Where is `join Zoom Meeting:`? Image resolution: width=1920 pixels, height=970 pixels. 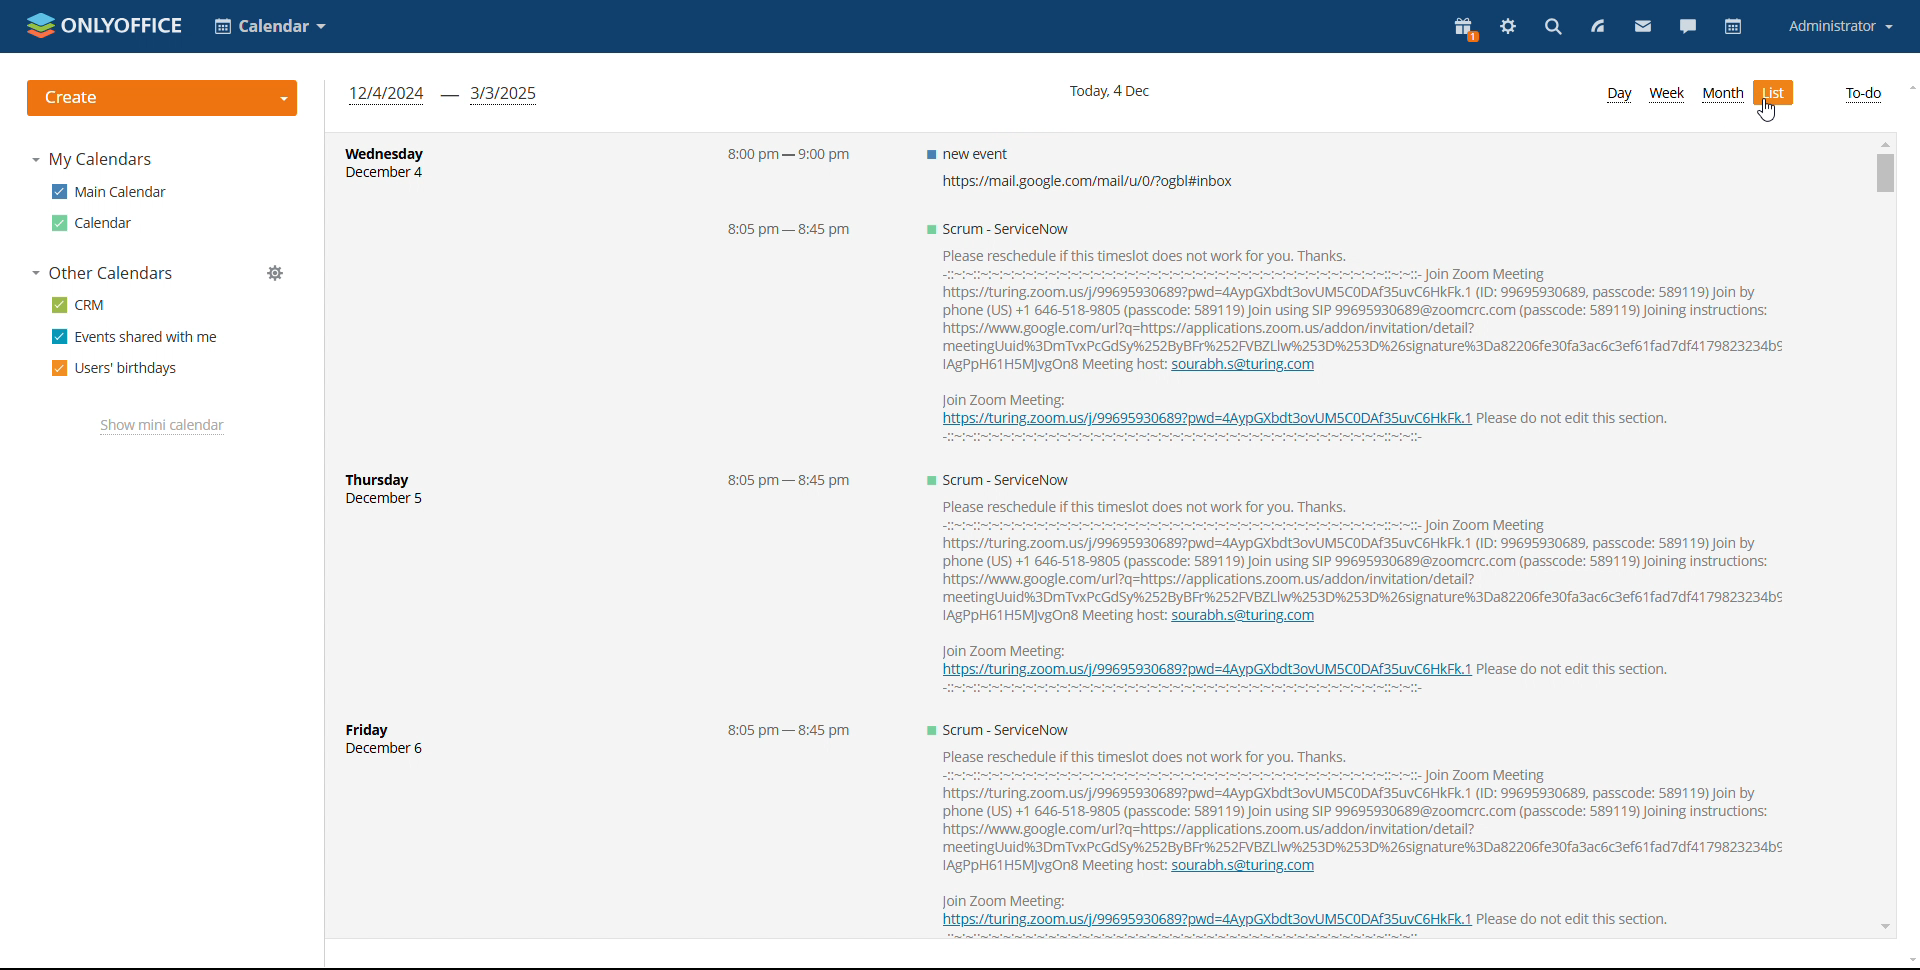
join Zoom Meeting: is located at coordinates (998, 398).